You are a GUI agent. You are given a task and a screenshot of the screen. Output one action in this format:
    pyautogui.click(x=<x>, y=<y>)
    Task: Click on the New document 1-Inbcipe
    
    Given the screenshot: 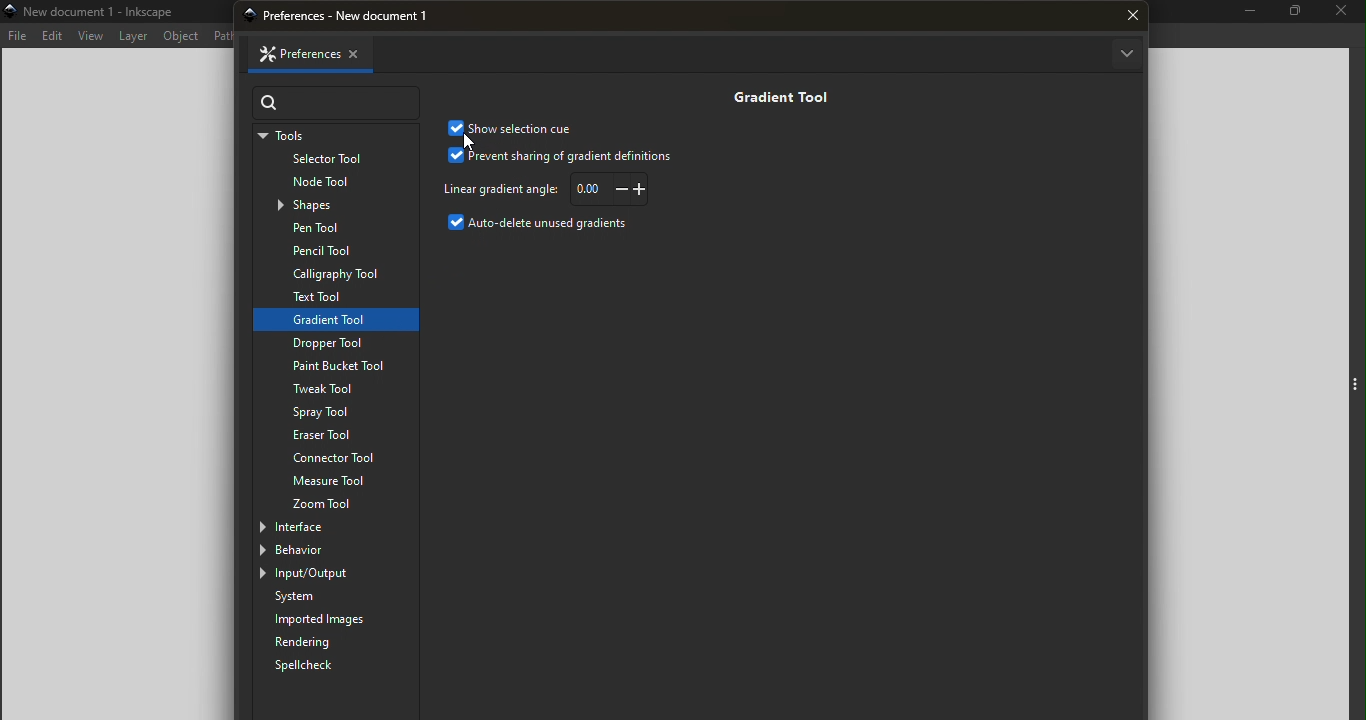 What is the action you would take?
    pyautogui.click(x=104, y=11)
    